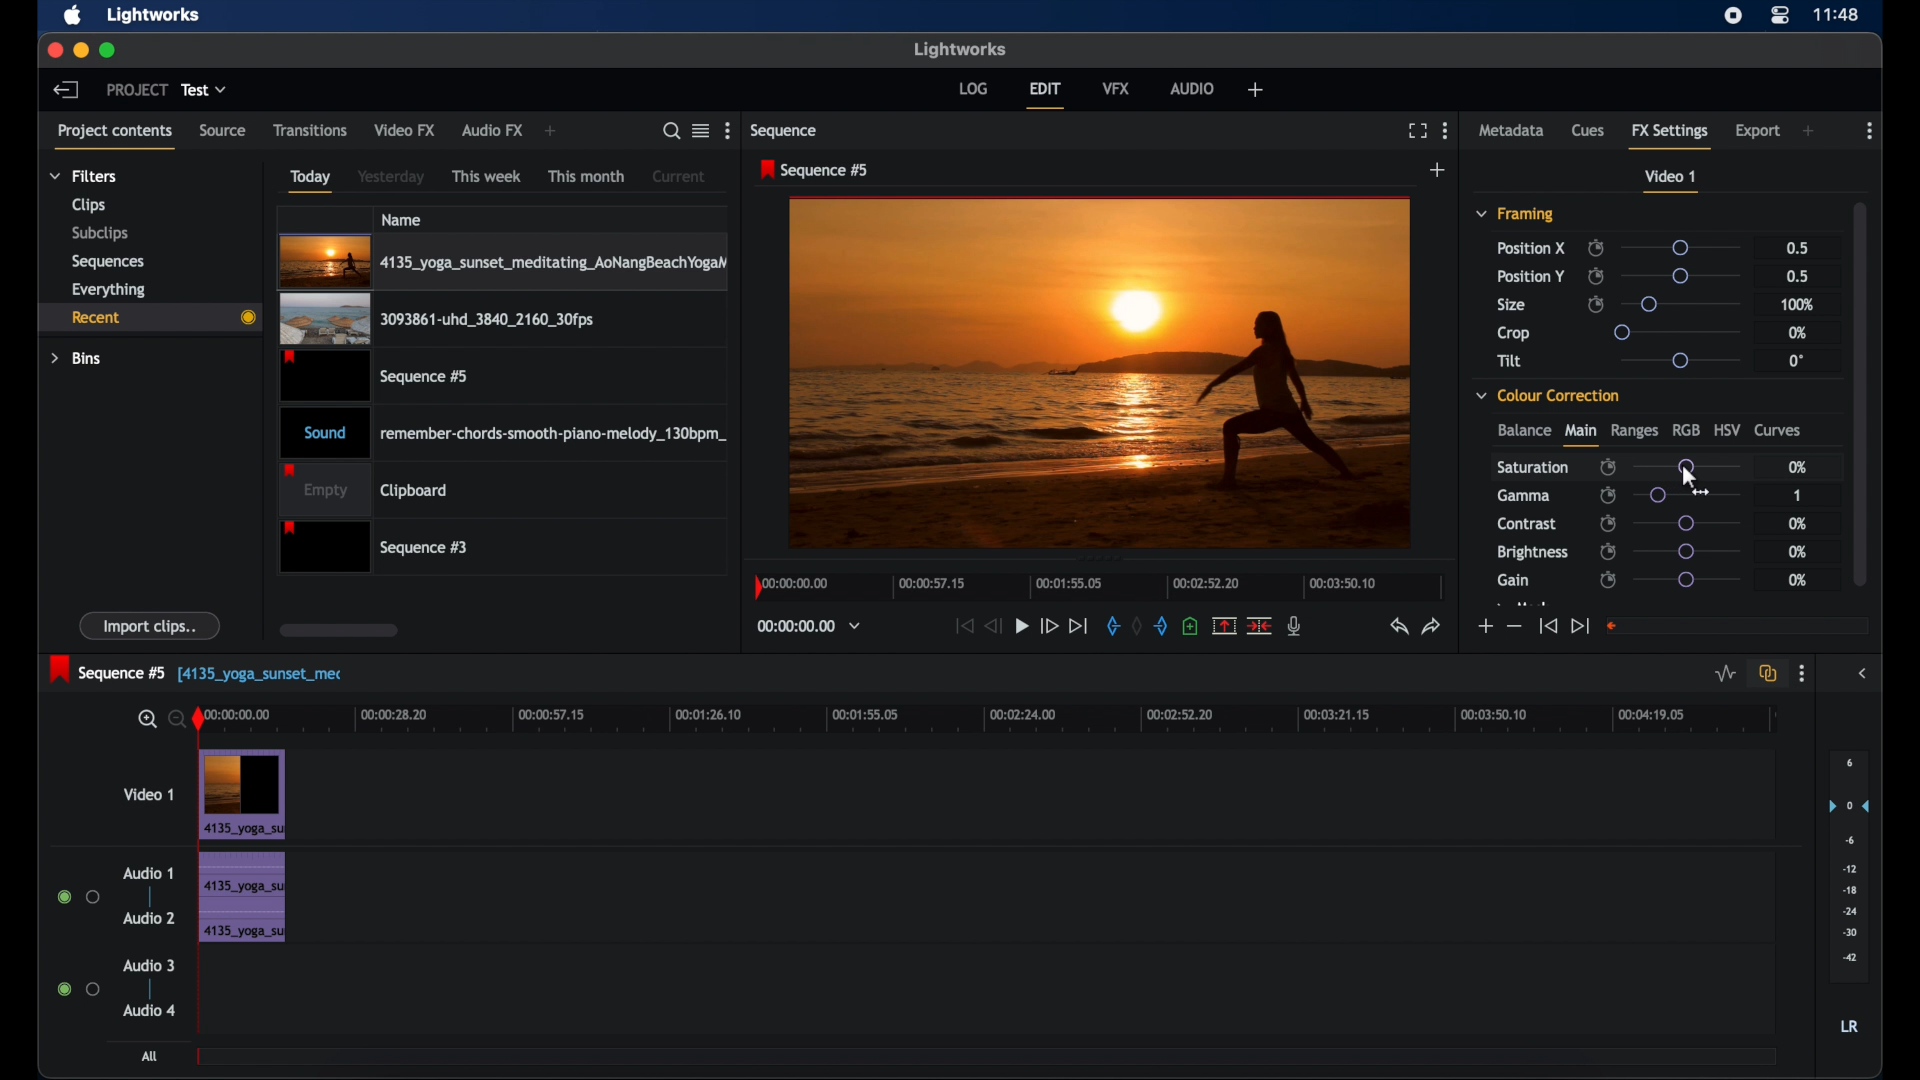 The width and height of the screenshot is (1920, 1080). I want to click on fx settings, so click(1672, 135).